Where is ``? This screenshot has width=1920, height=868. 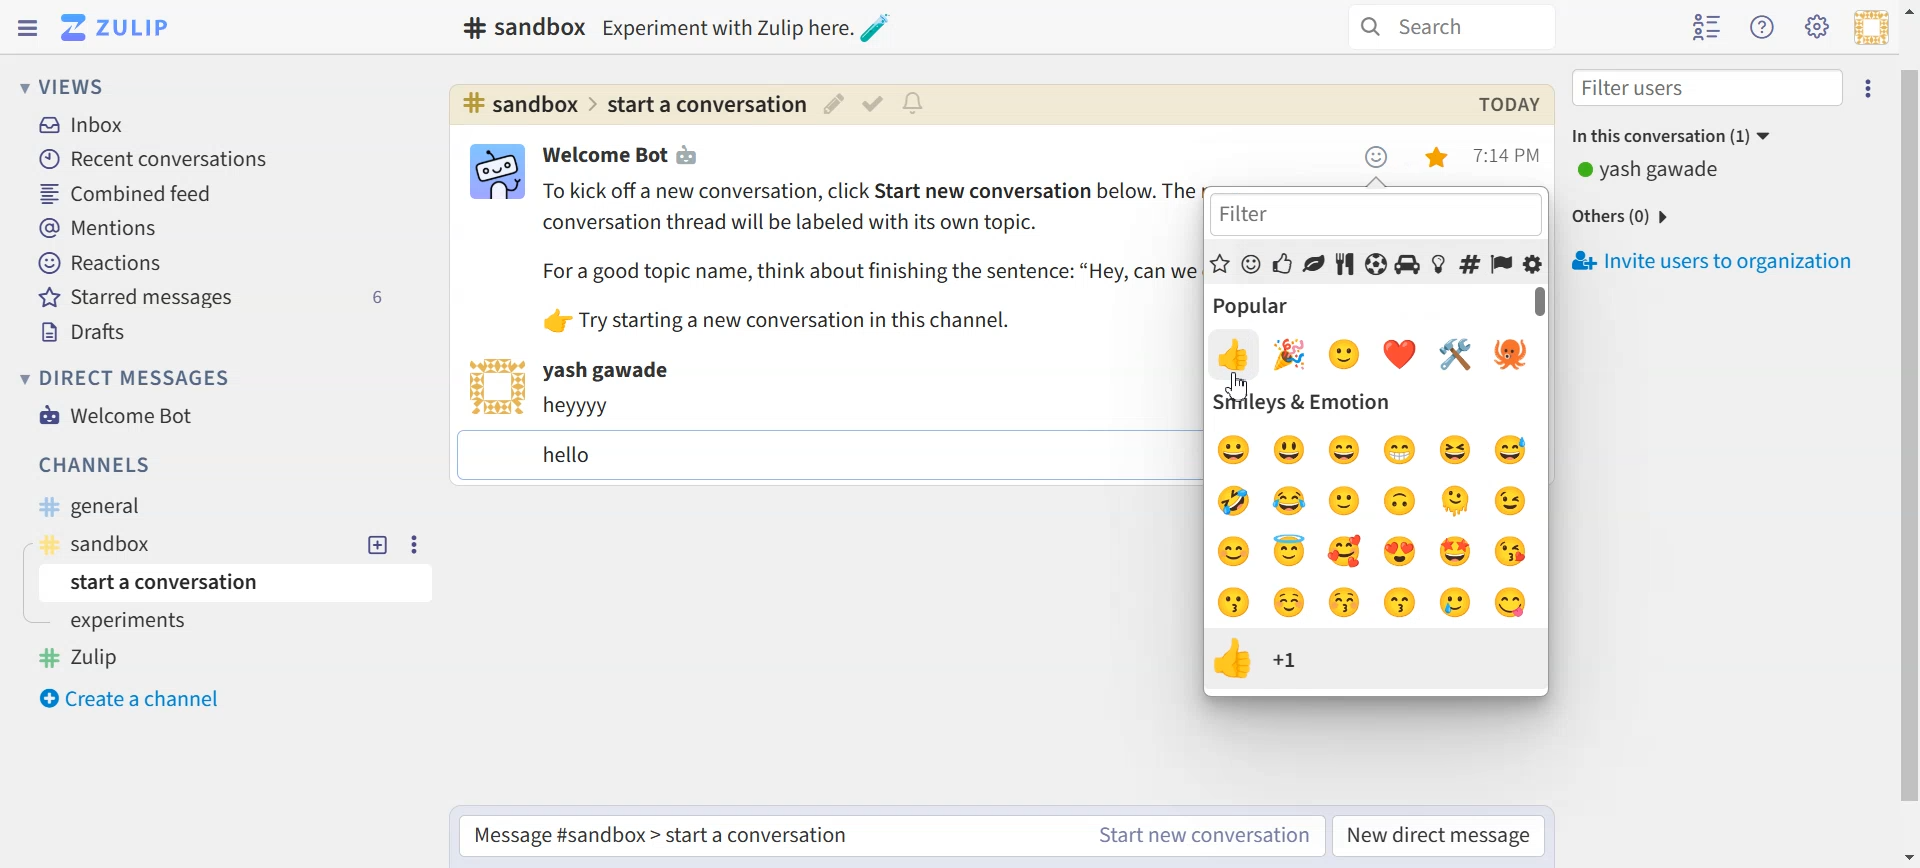  is located at coordinates (1451, 350).